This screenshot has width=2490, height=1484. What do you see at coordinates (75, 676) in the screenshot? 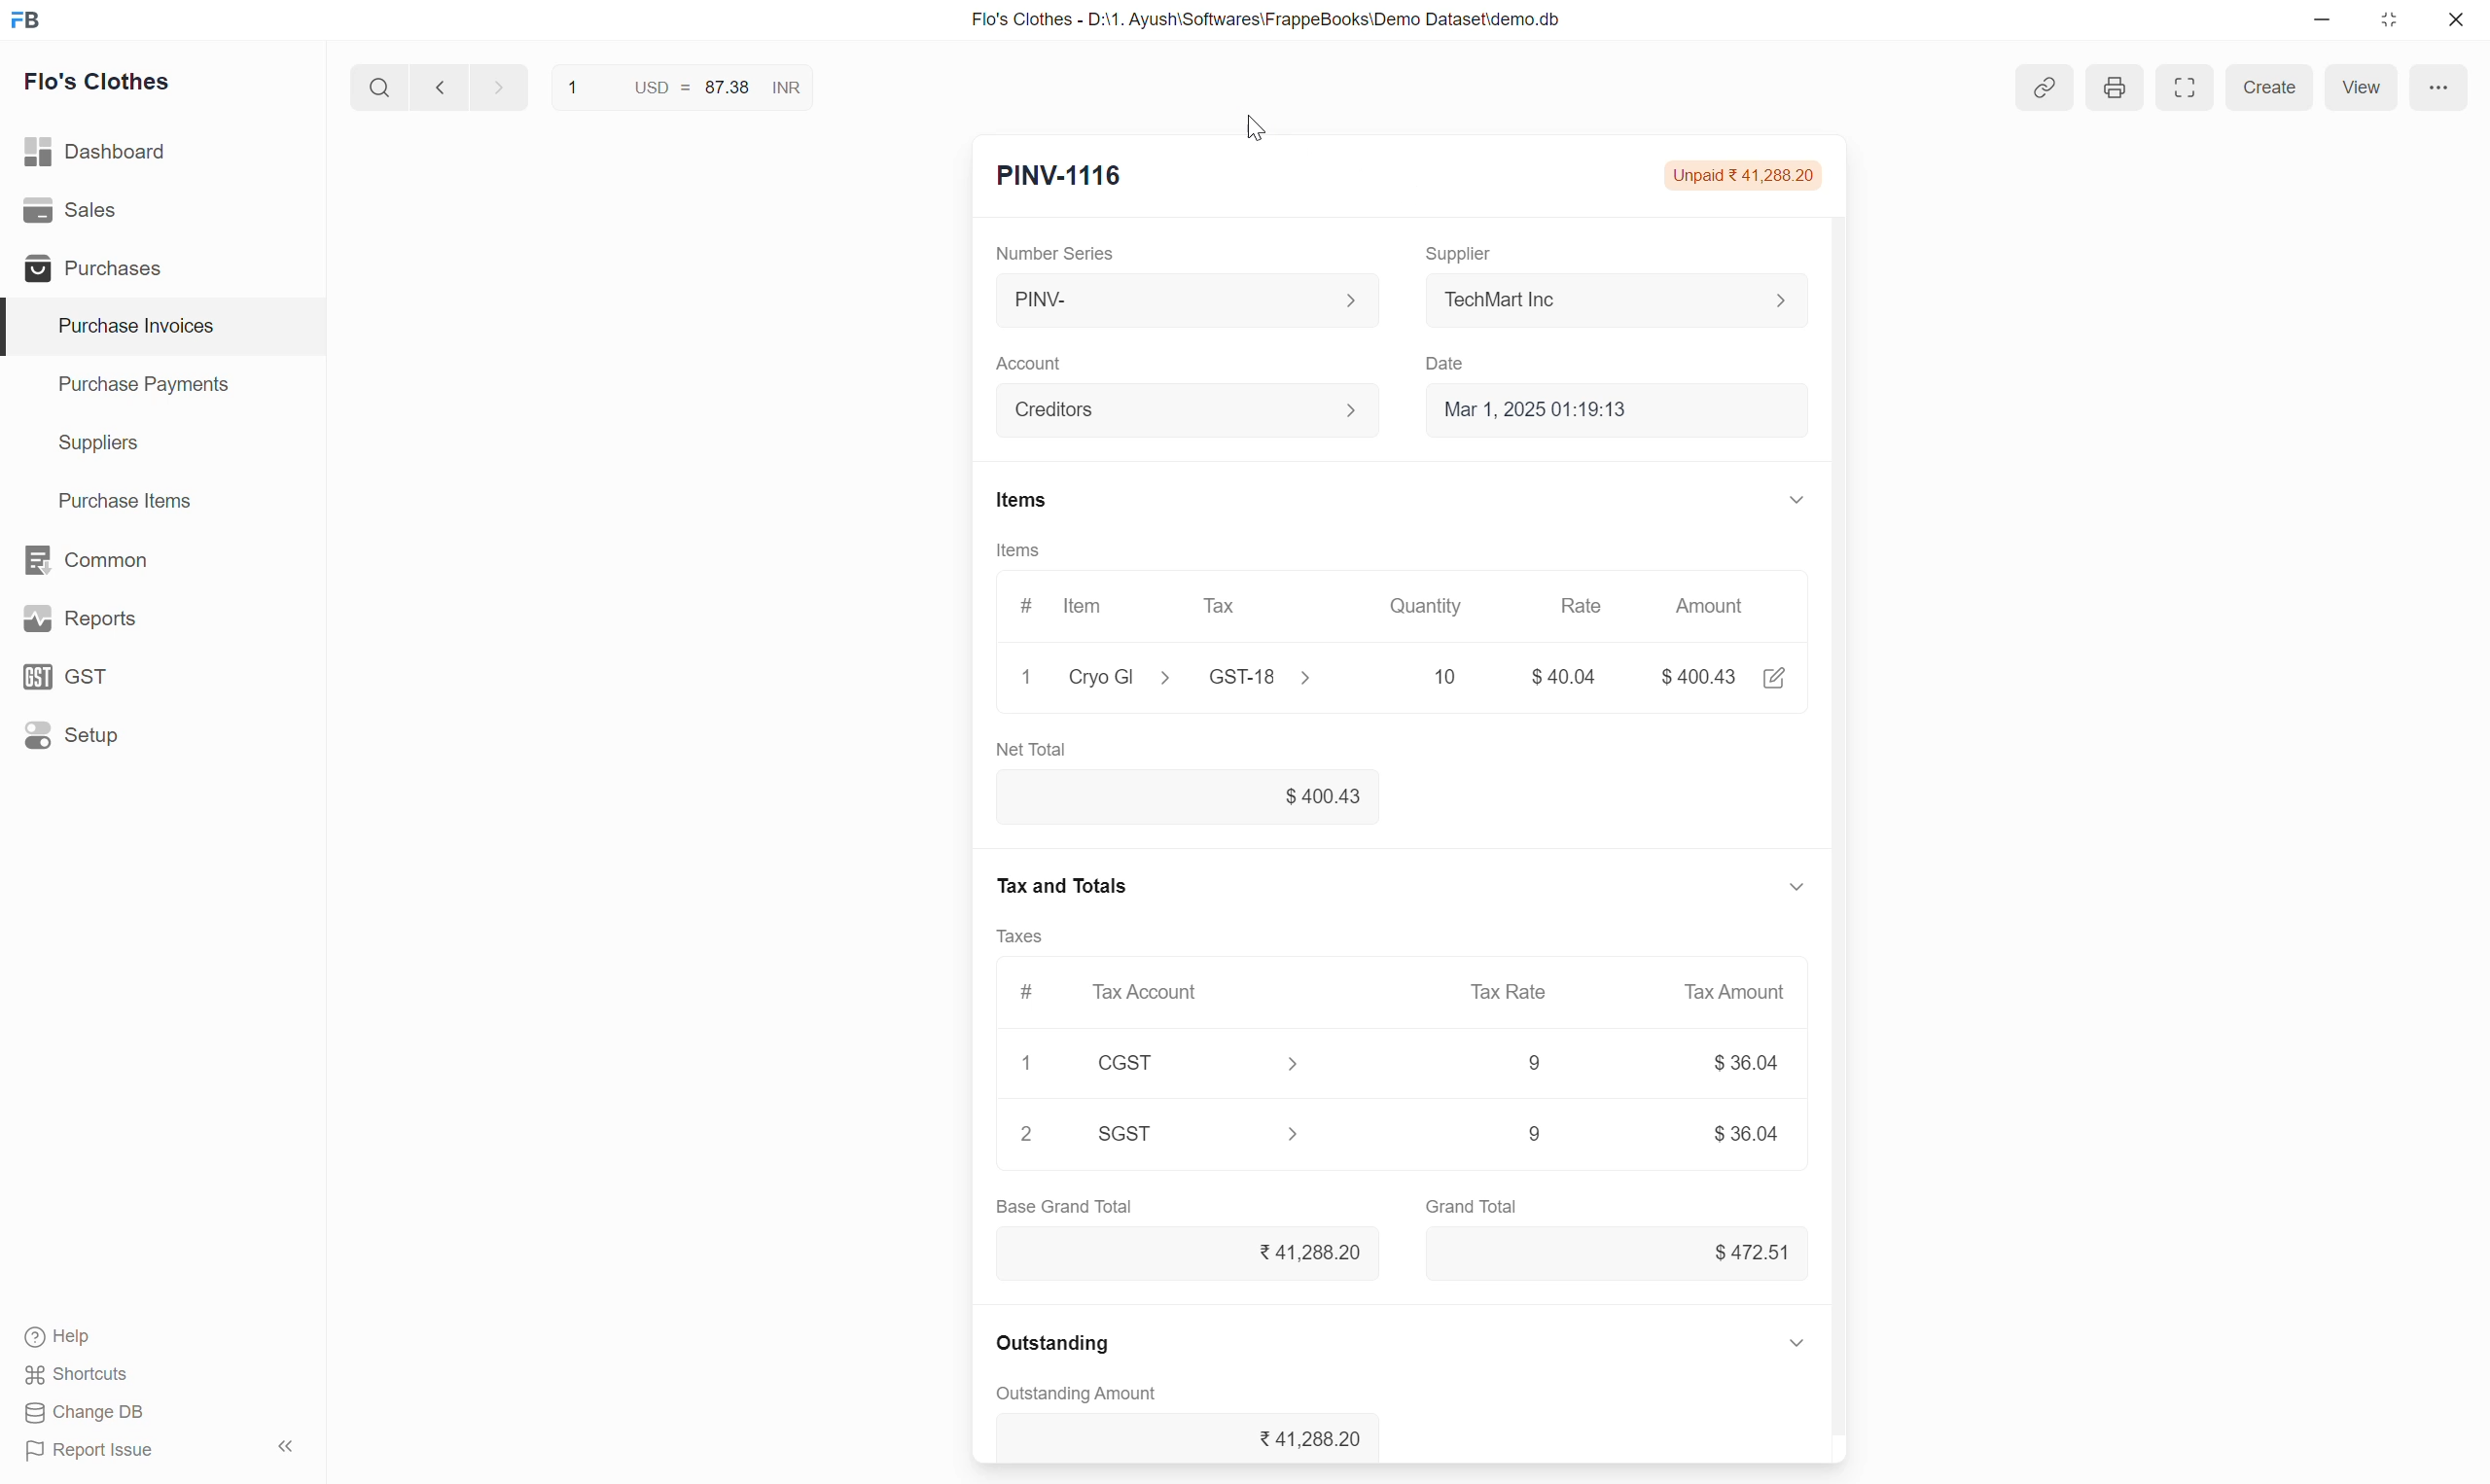
I see `GST` at bounding box center [75, 676].